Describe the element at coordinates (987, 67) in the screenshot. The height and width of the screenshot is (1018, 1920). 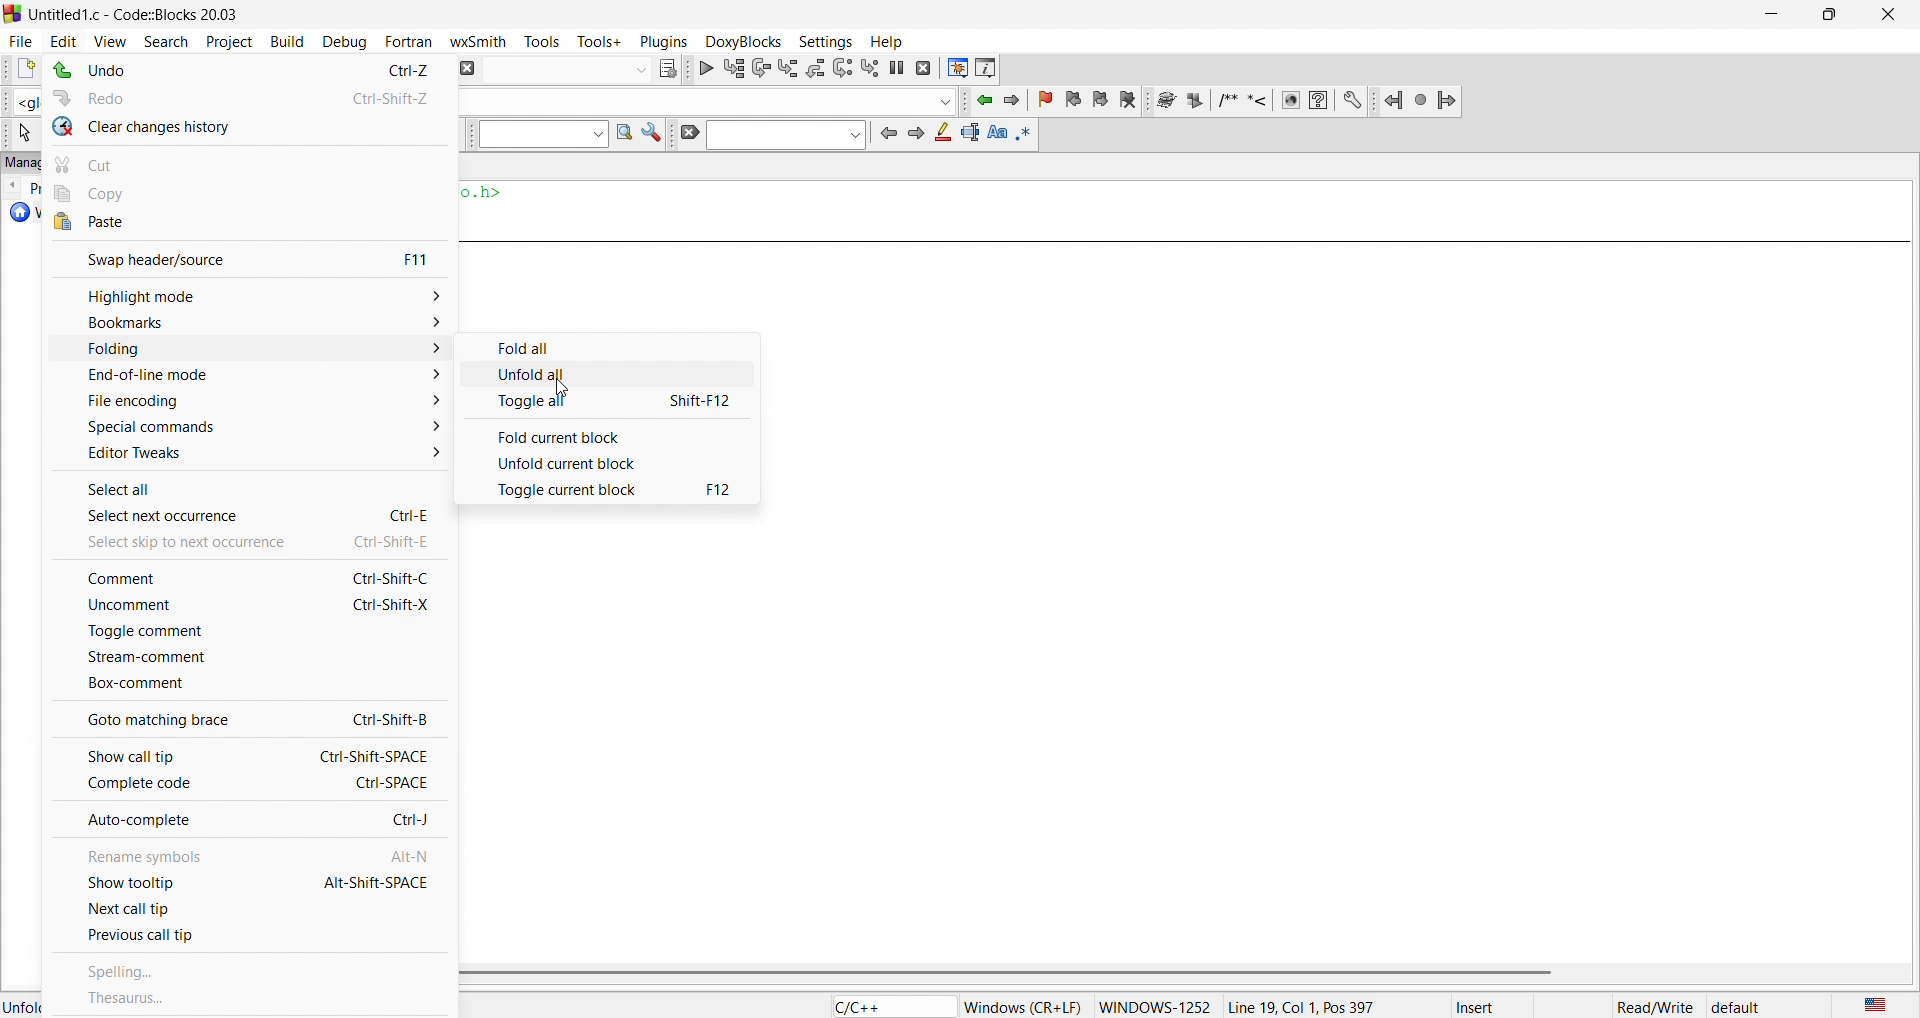
I see `various info` at that location.